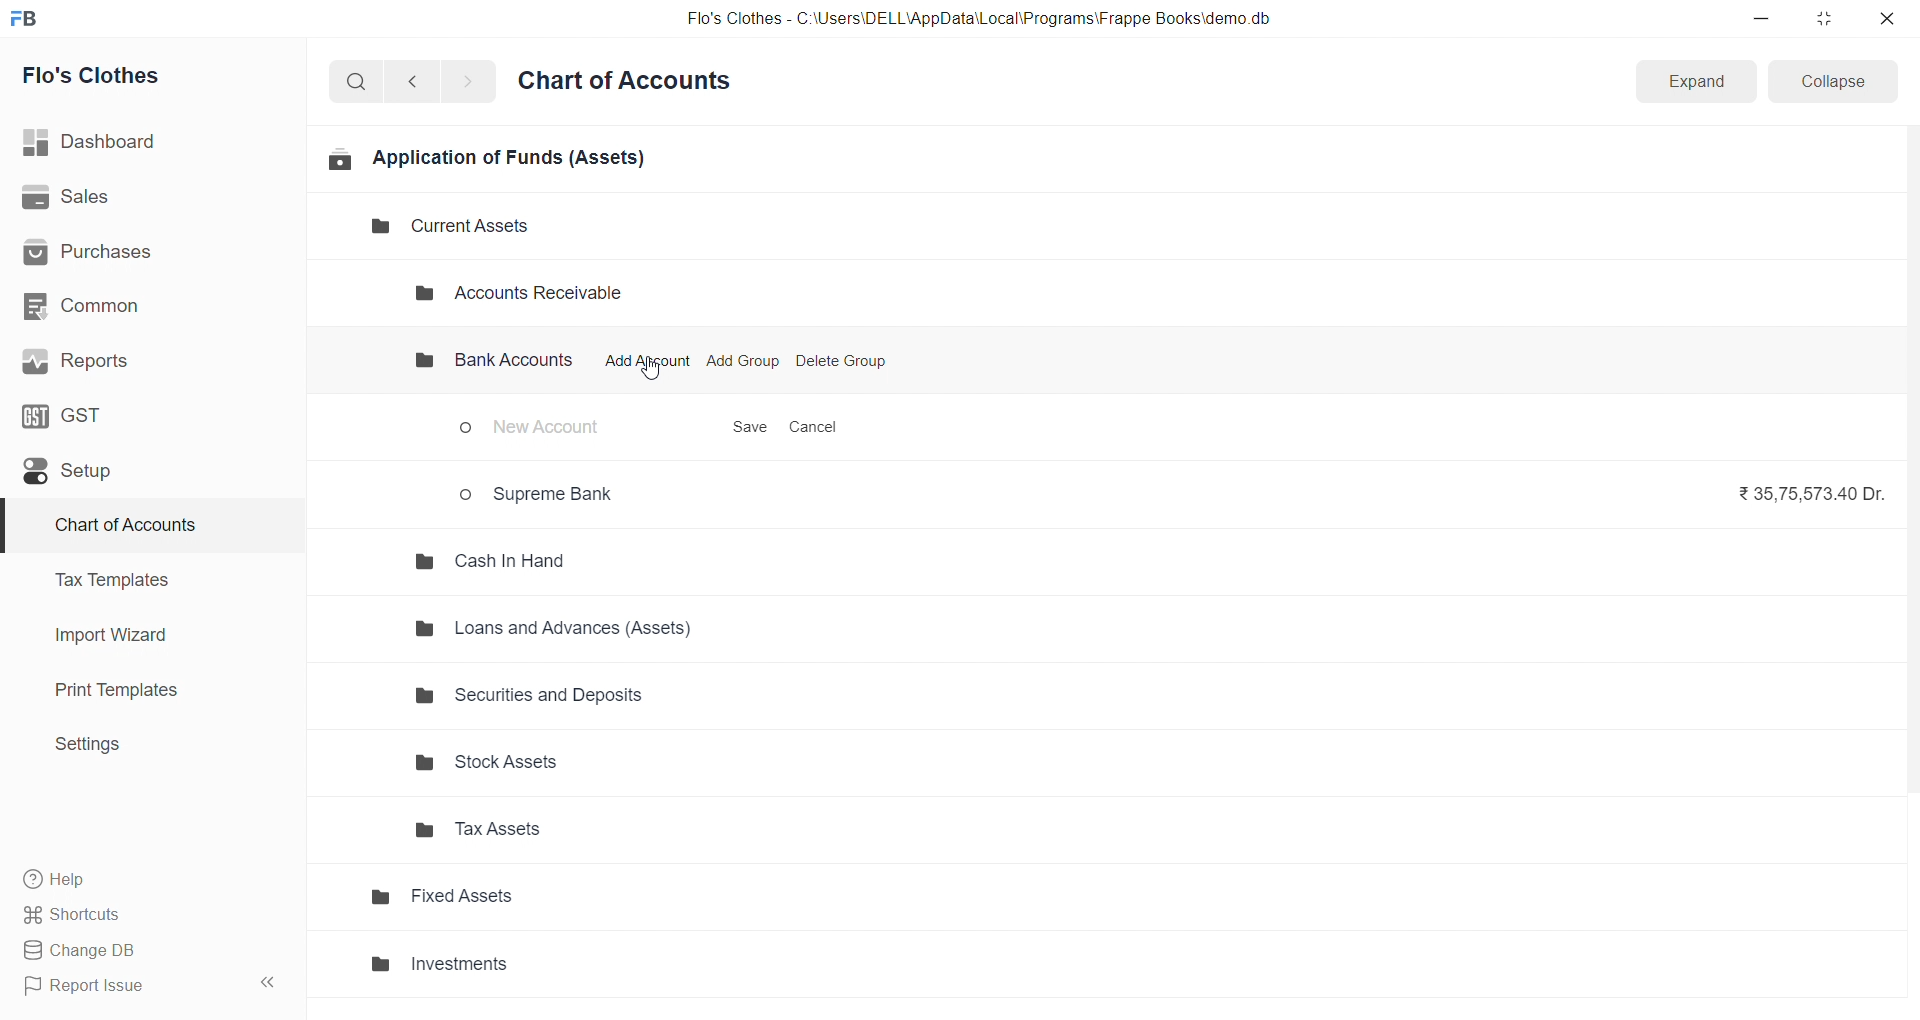 The width and height of the screenshot is (1920, 1020). Describe the element at coordinates (147, 142) in the screenshot. I see `Dashboard` at that location.